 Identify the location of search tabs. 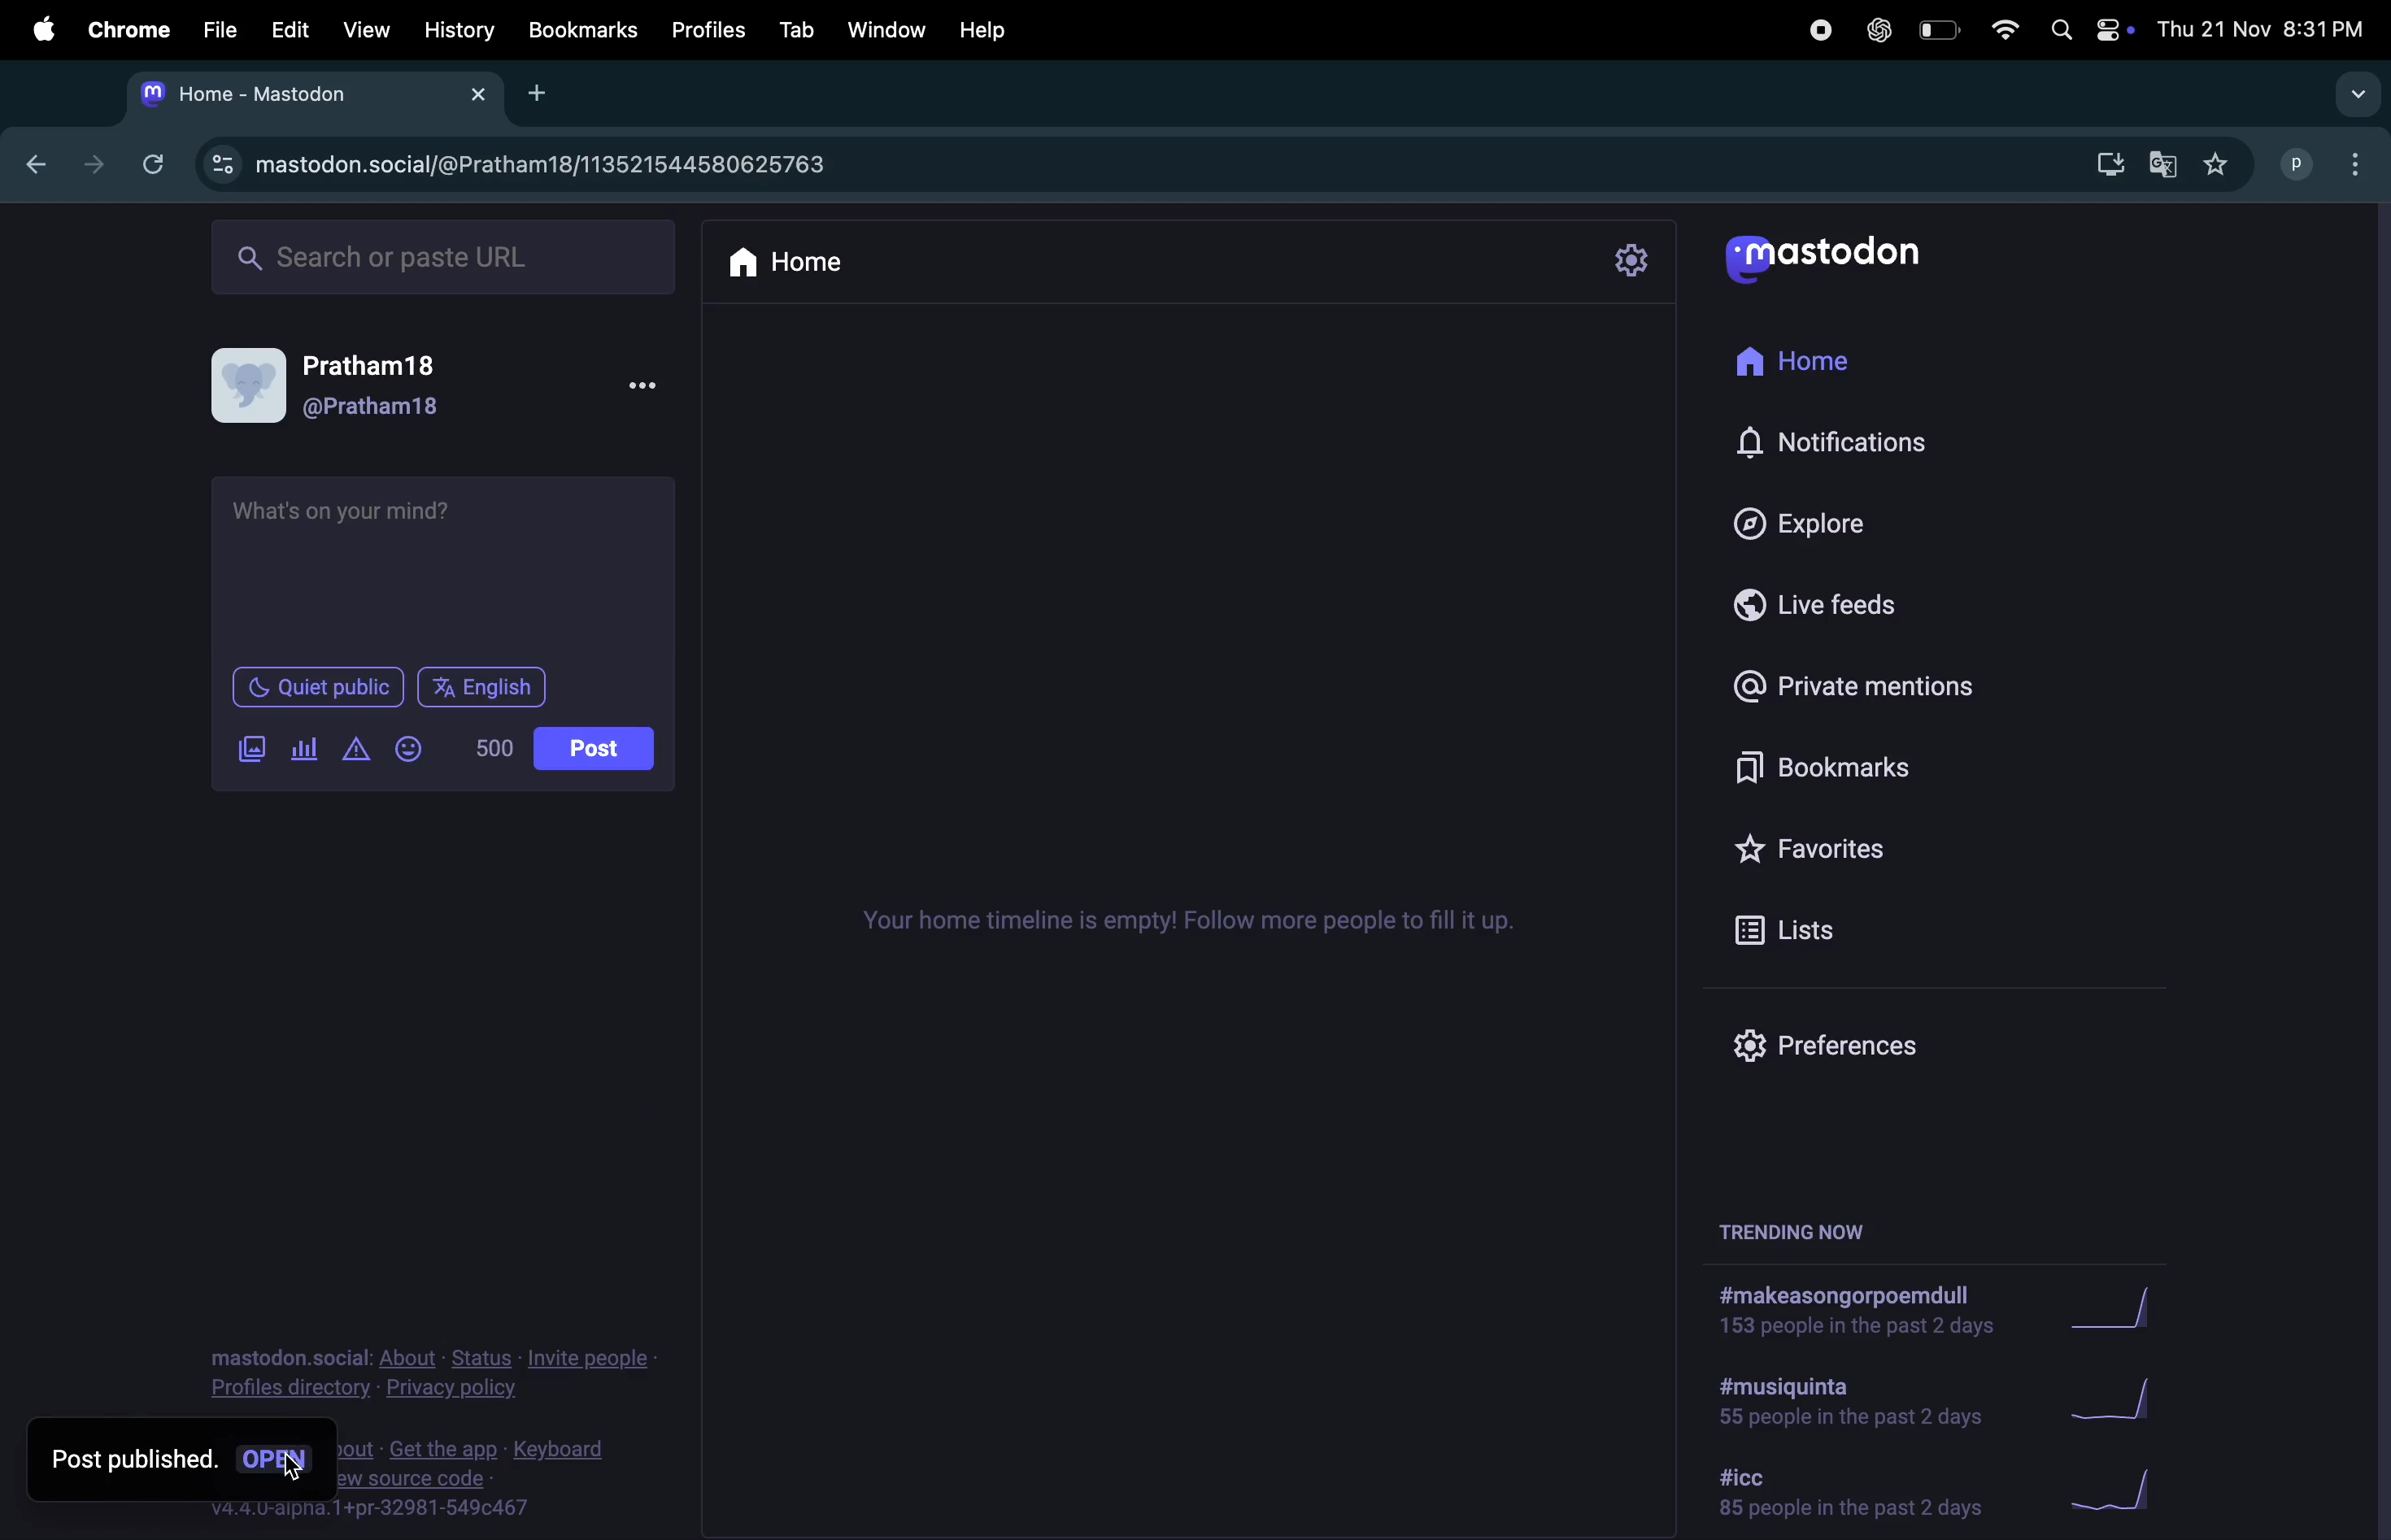
(2356, 94).